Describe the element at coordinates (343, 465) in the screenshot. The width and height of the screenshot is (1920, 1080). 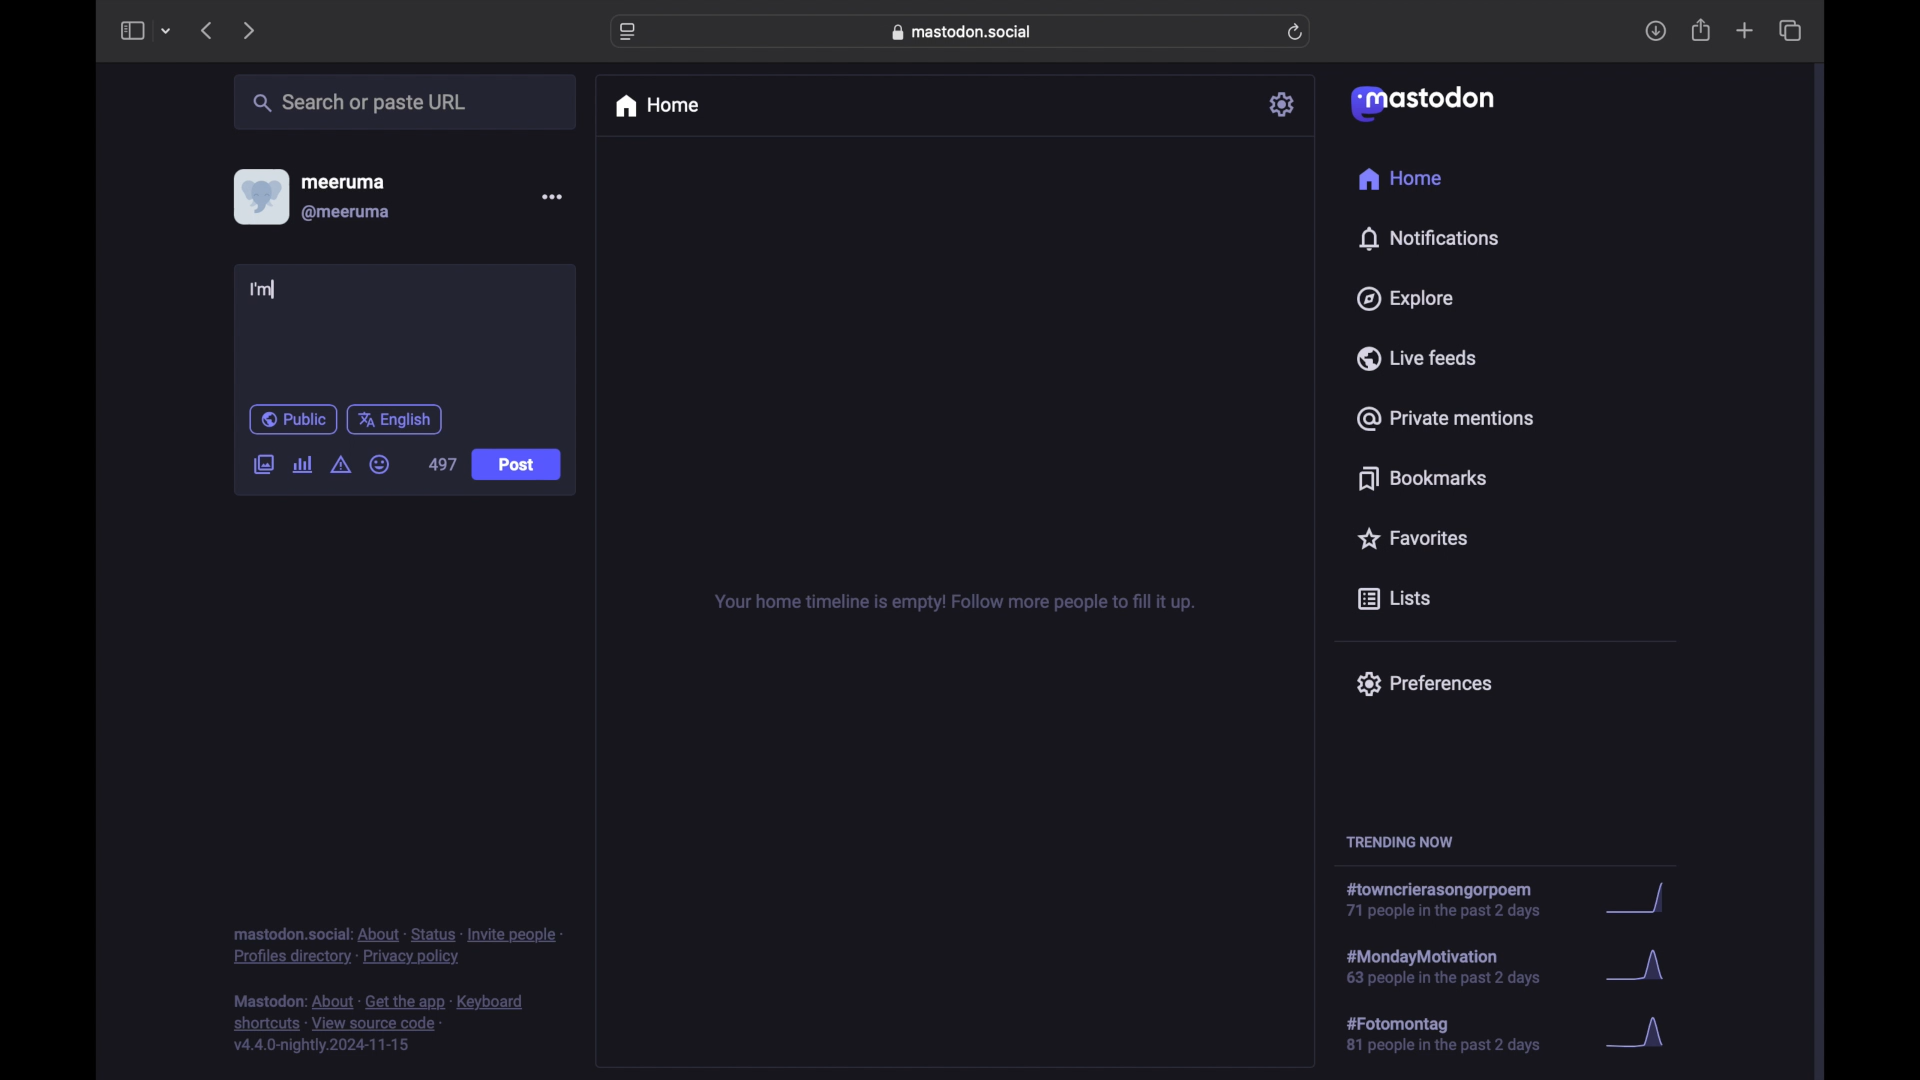
I see `add content warning` at that location.